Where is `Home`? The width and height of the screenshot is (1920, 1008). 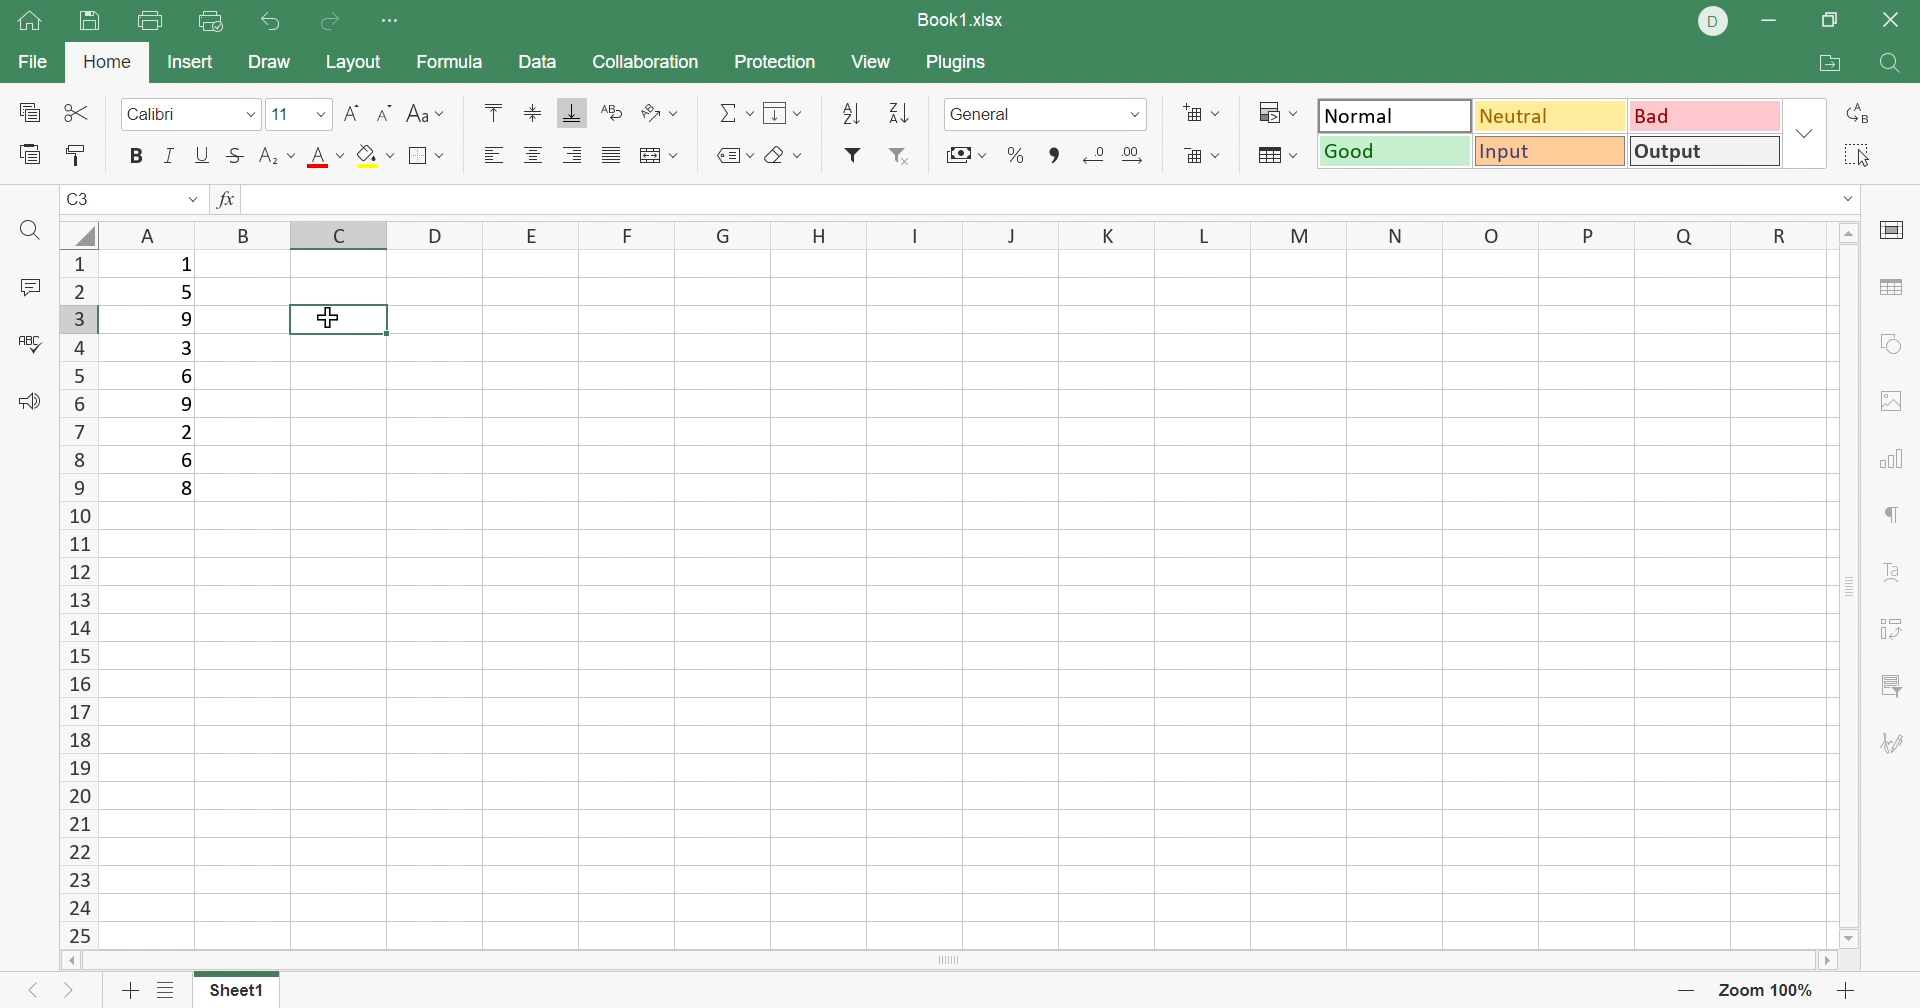
Home is located at coordinates (107, 64).